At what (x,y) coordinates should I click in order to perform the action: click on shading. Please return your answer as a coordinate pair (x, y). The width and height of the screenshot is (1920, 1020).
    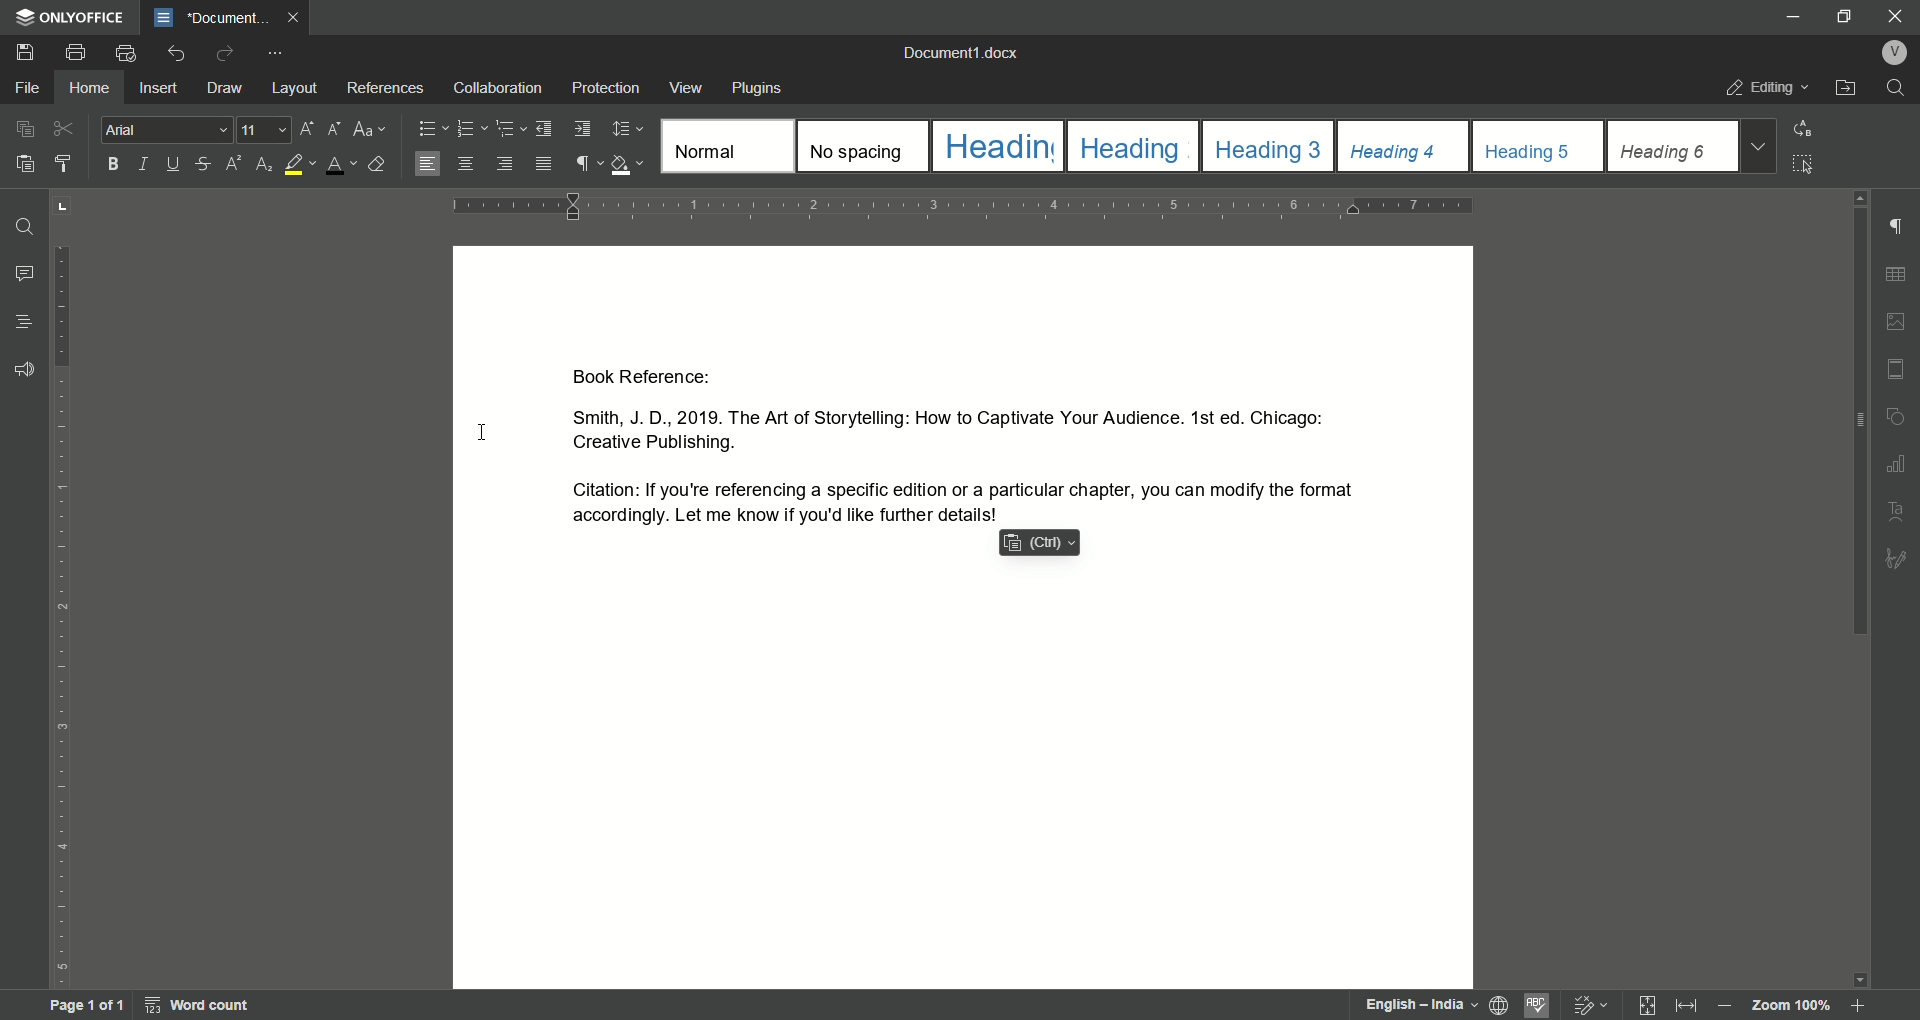
    Looking at the image, I should click on (629, 163).